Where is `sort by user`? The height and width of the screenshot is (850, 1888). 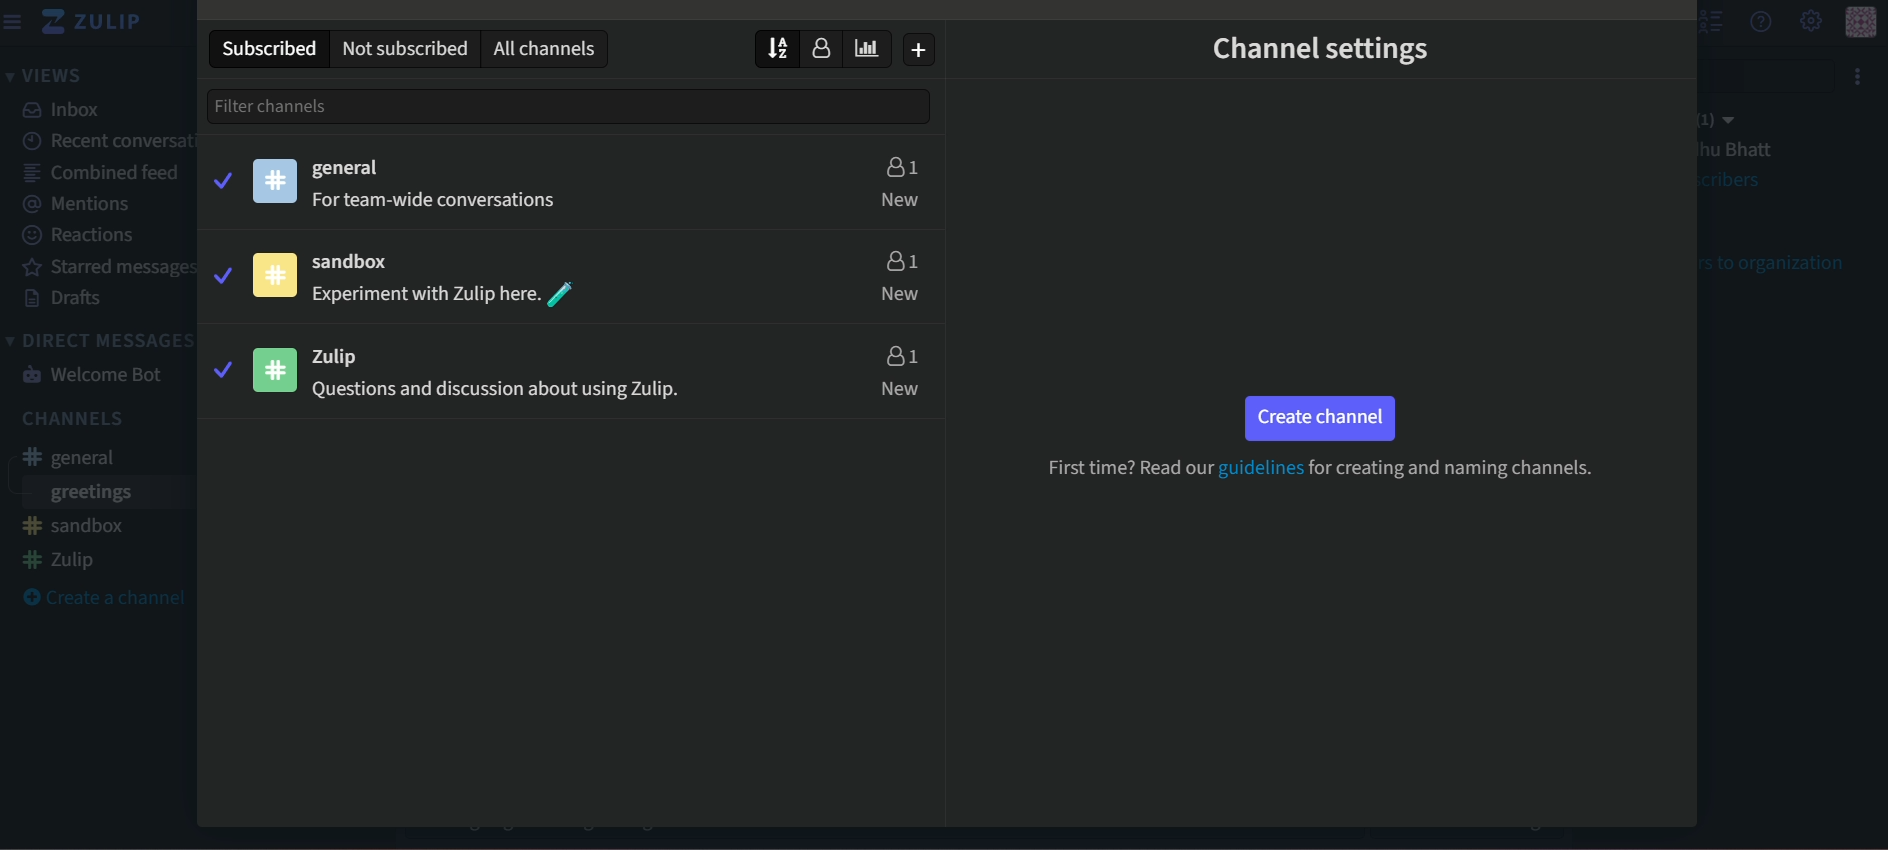
sort by user is located at coordinates (825, 49).